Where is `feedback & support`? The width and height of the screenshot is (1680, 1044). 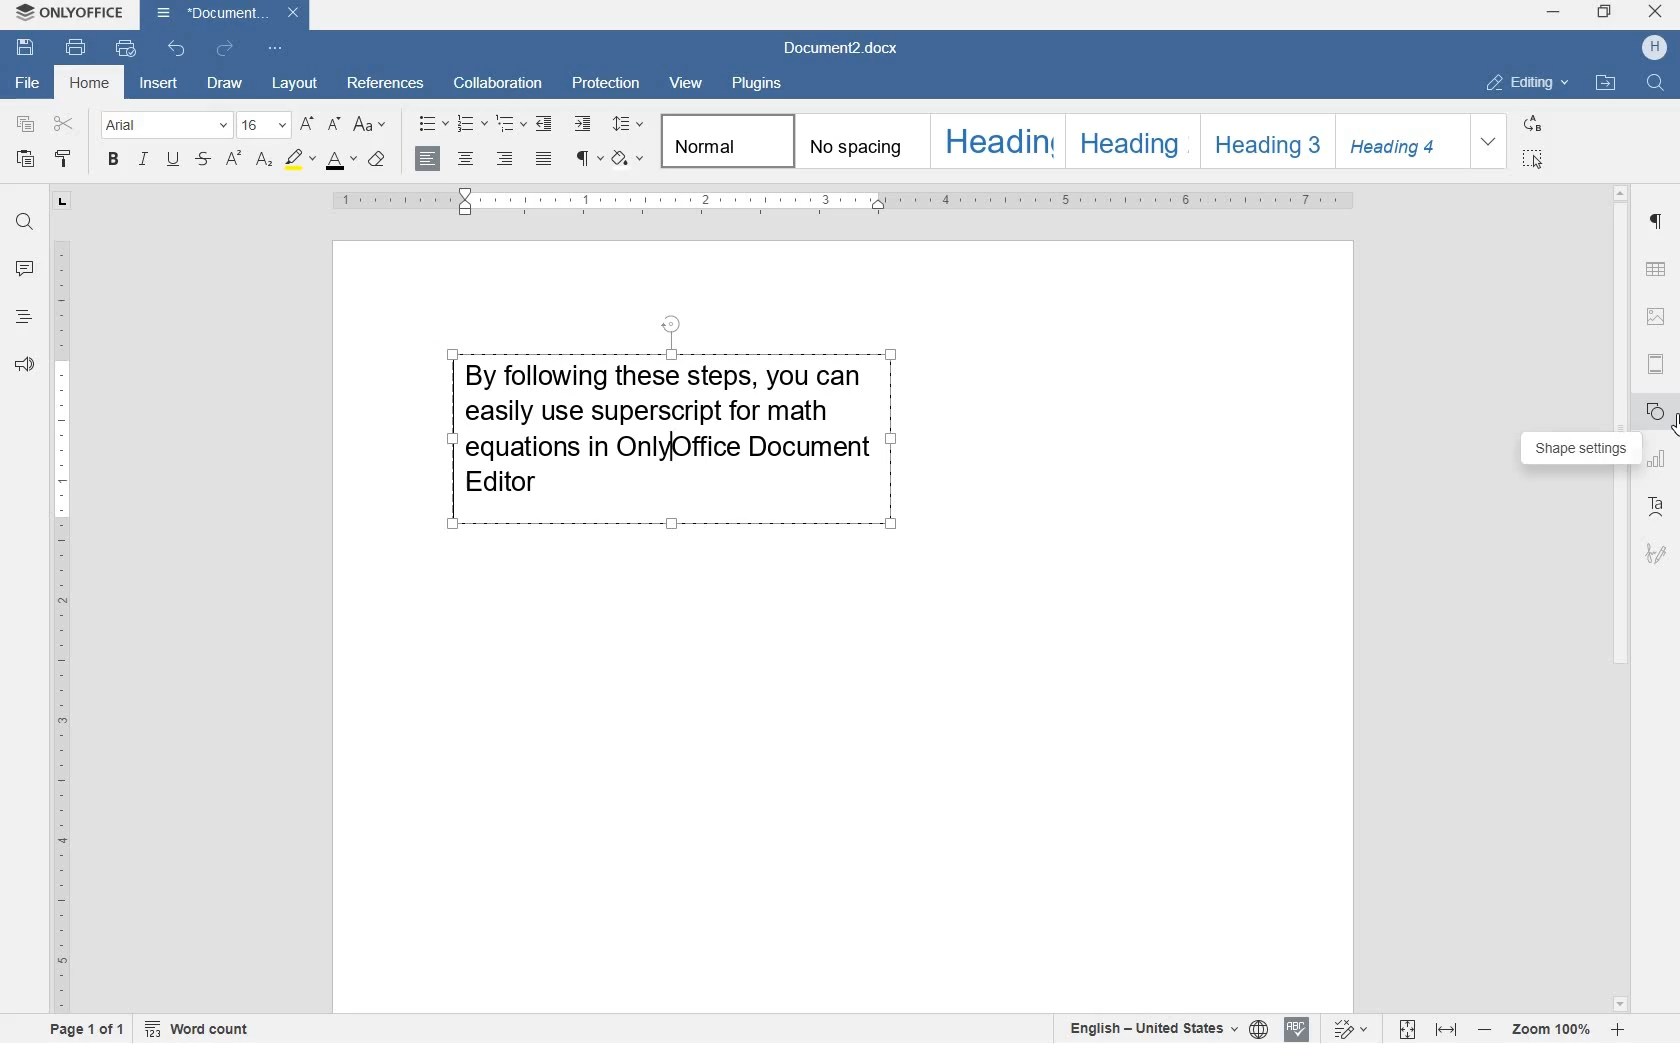 feedback & support is located at coordinates (22, 365).